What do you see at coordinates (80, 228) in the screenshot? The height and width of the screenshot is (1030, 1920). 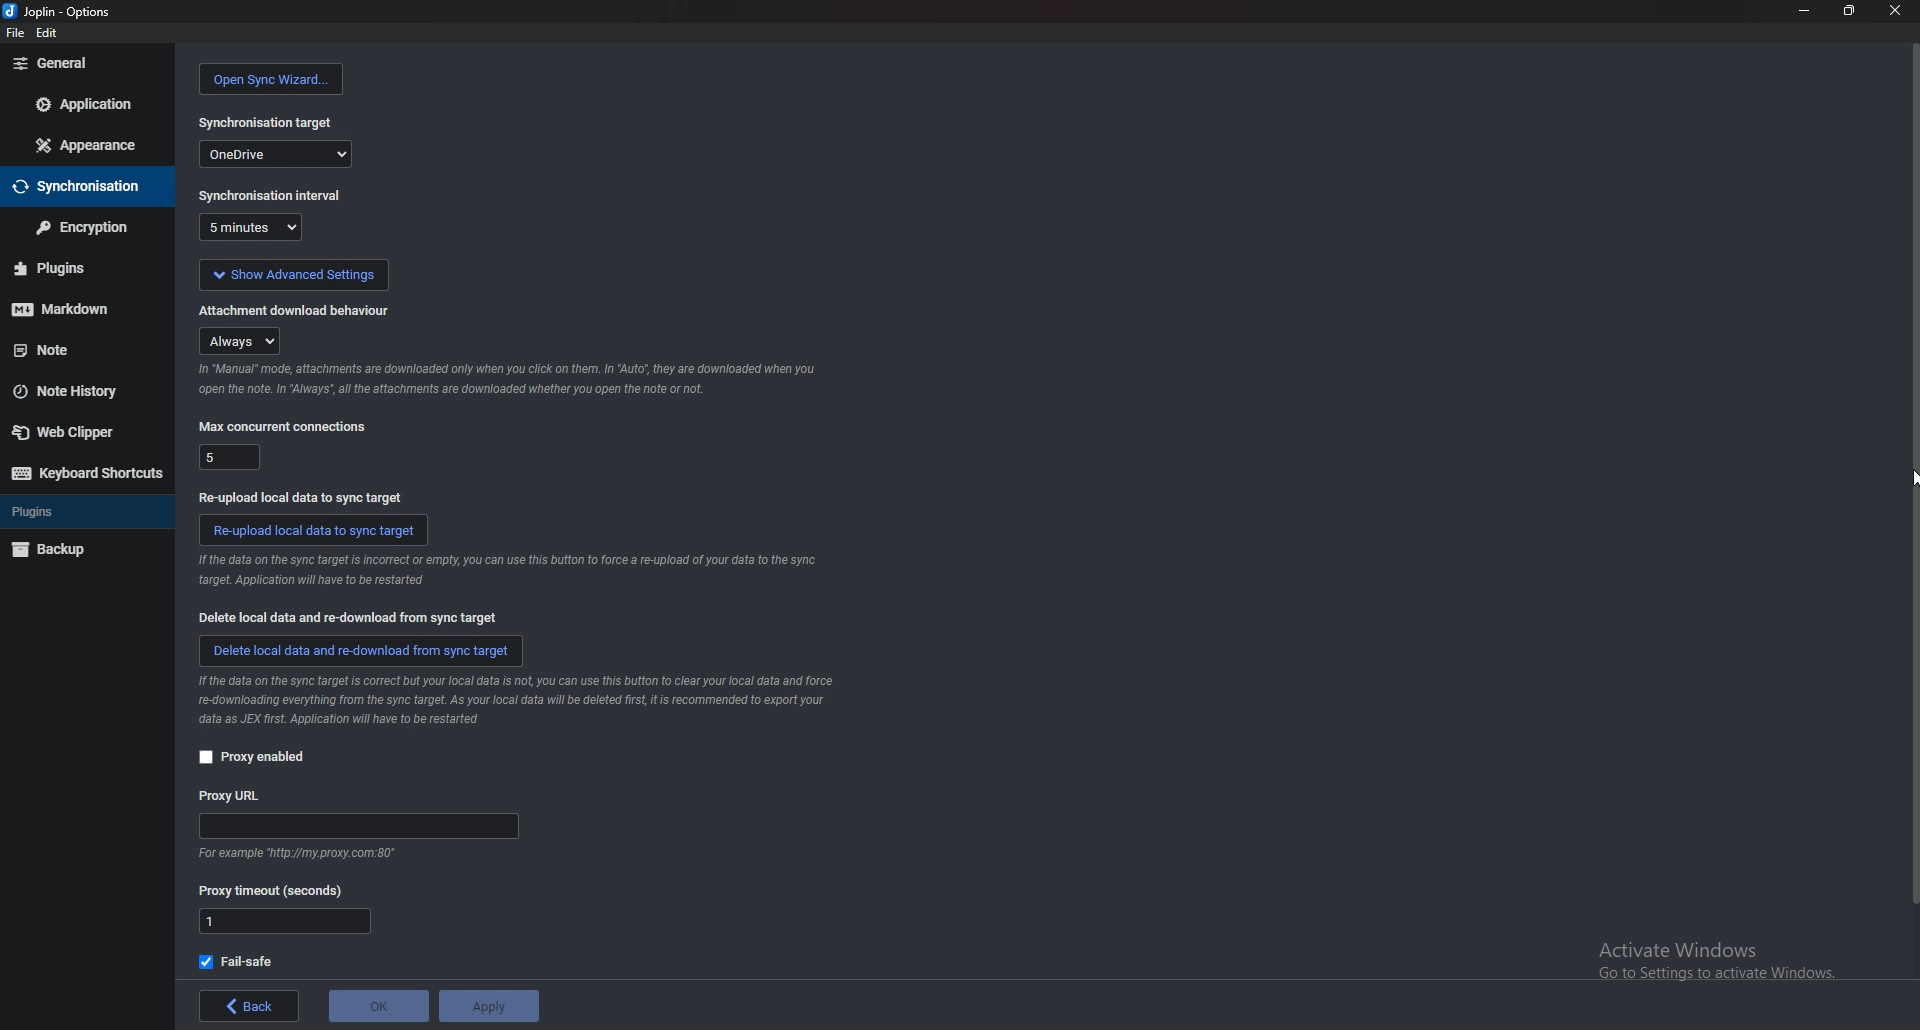 I see `encryption` at bounding box center [80, 228].